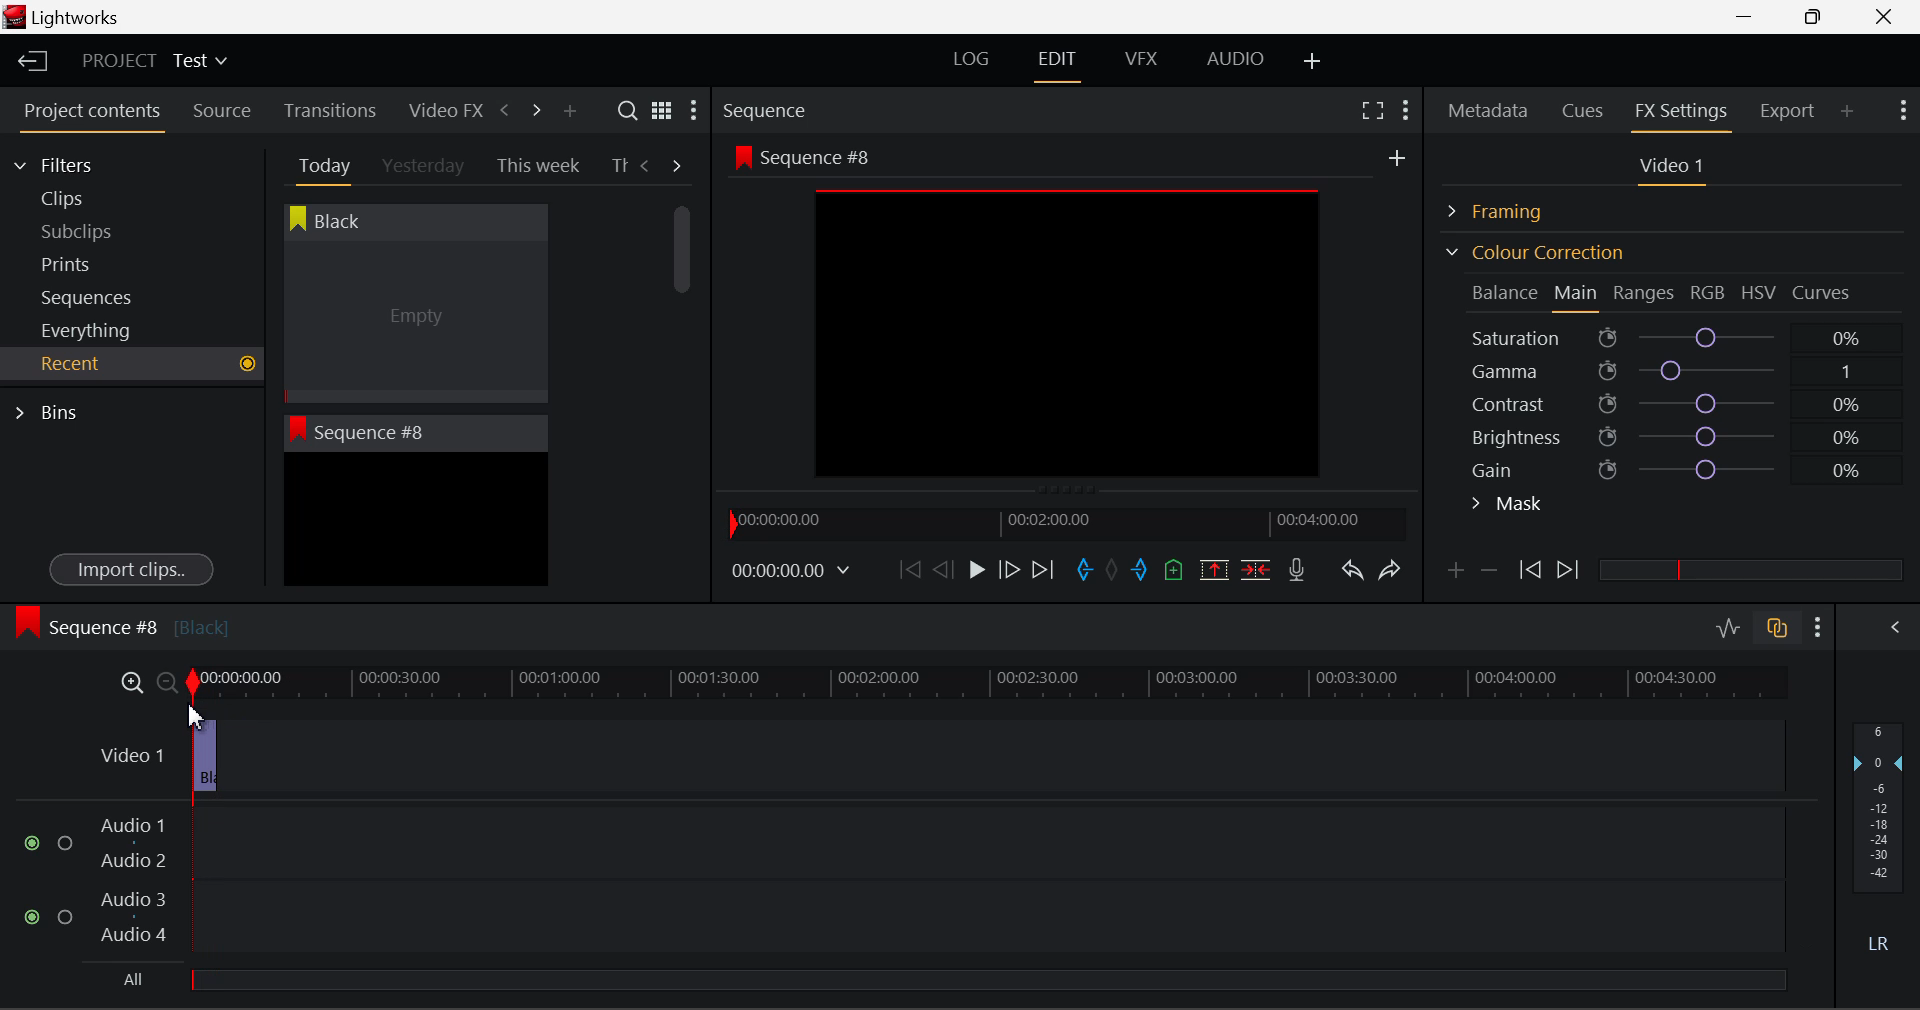 The image size is (1920, 1010). What do you see at coordinates (98, 198) in the screenshot?
I see `Clips` at bounding box center [98, 198].